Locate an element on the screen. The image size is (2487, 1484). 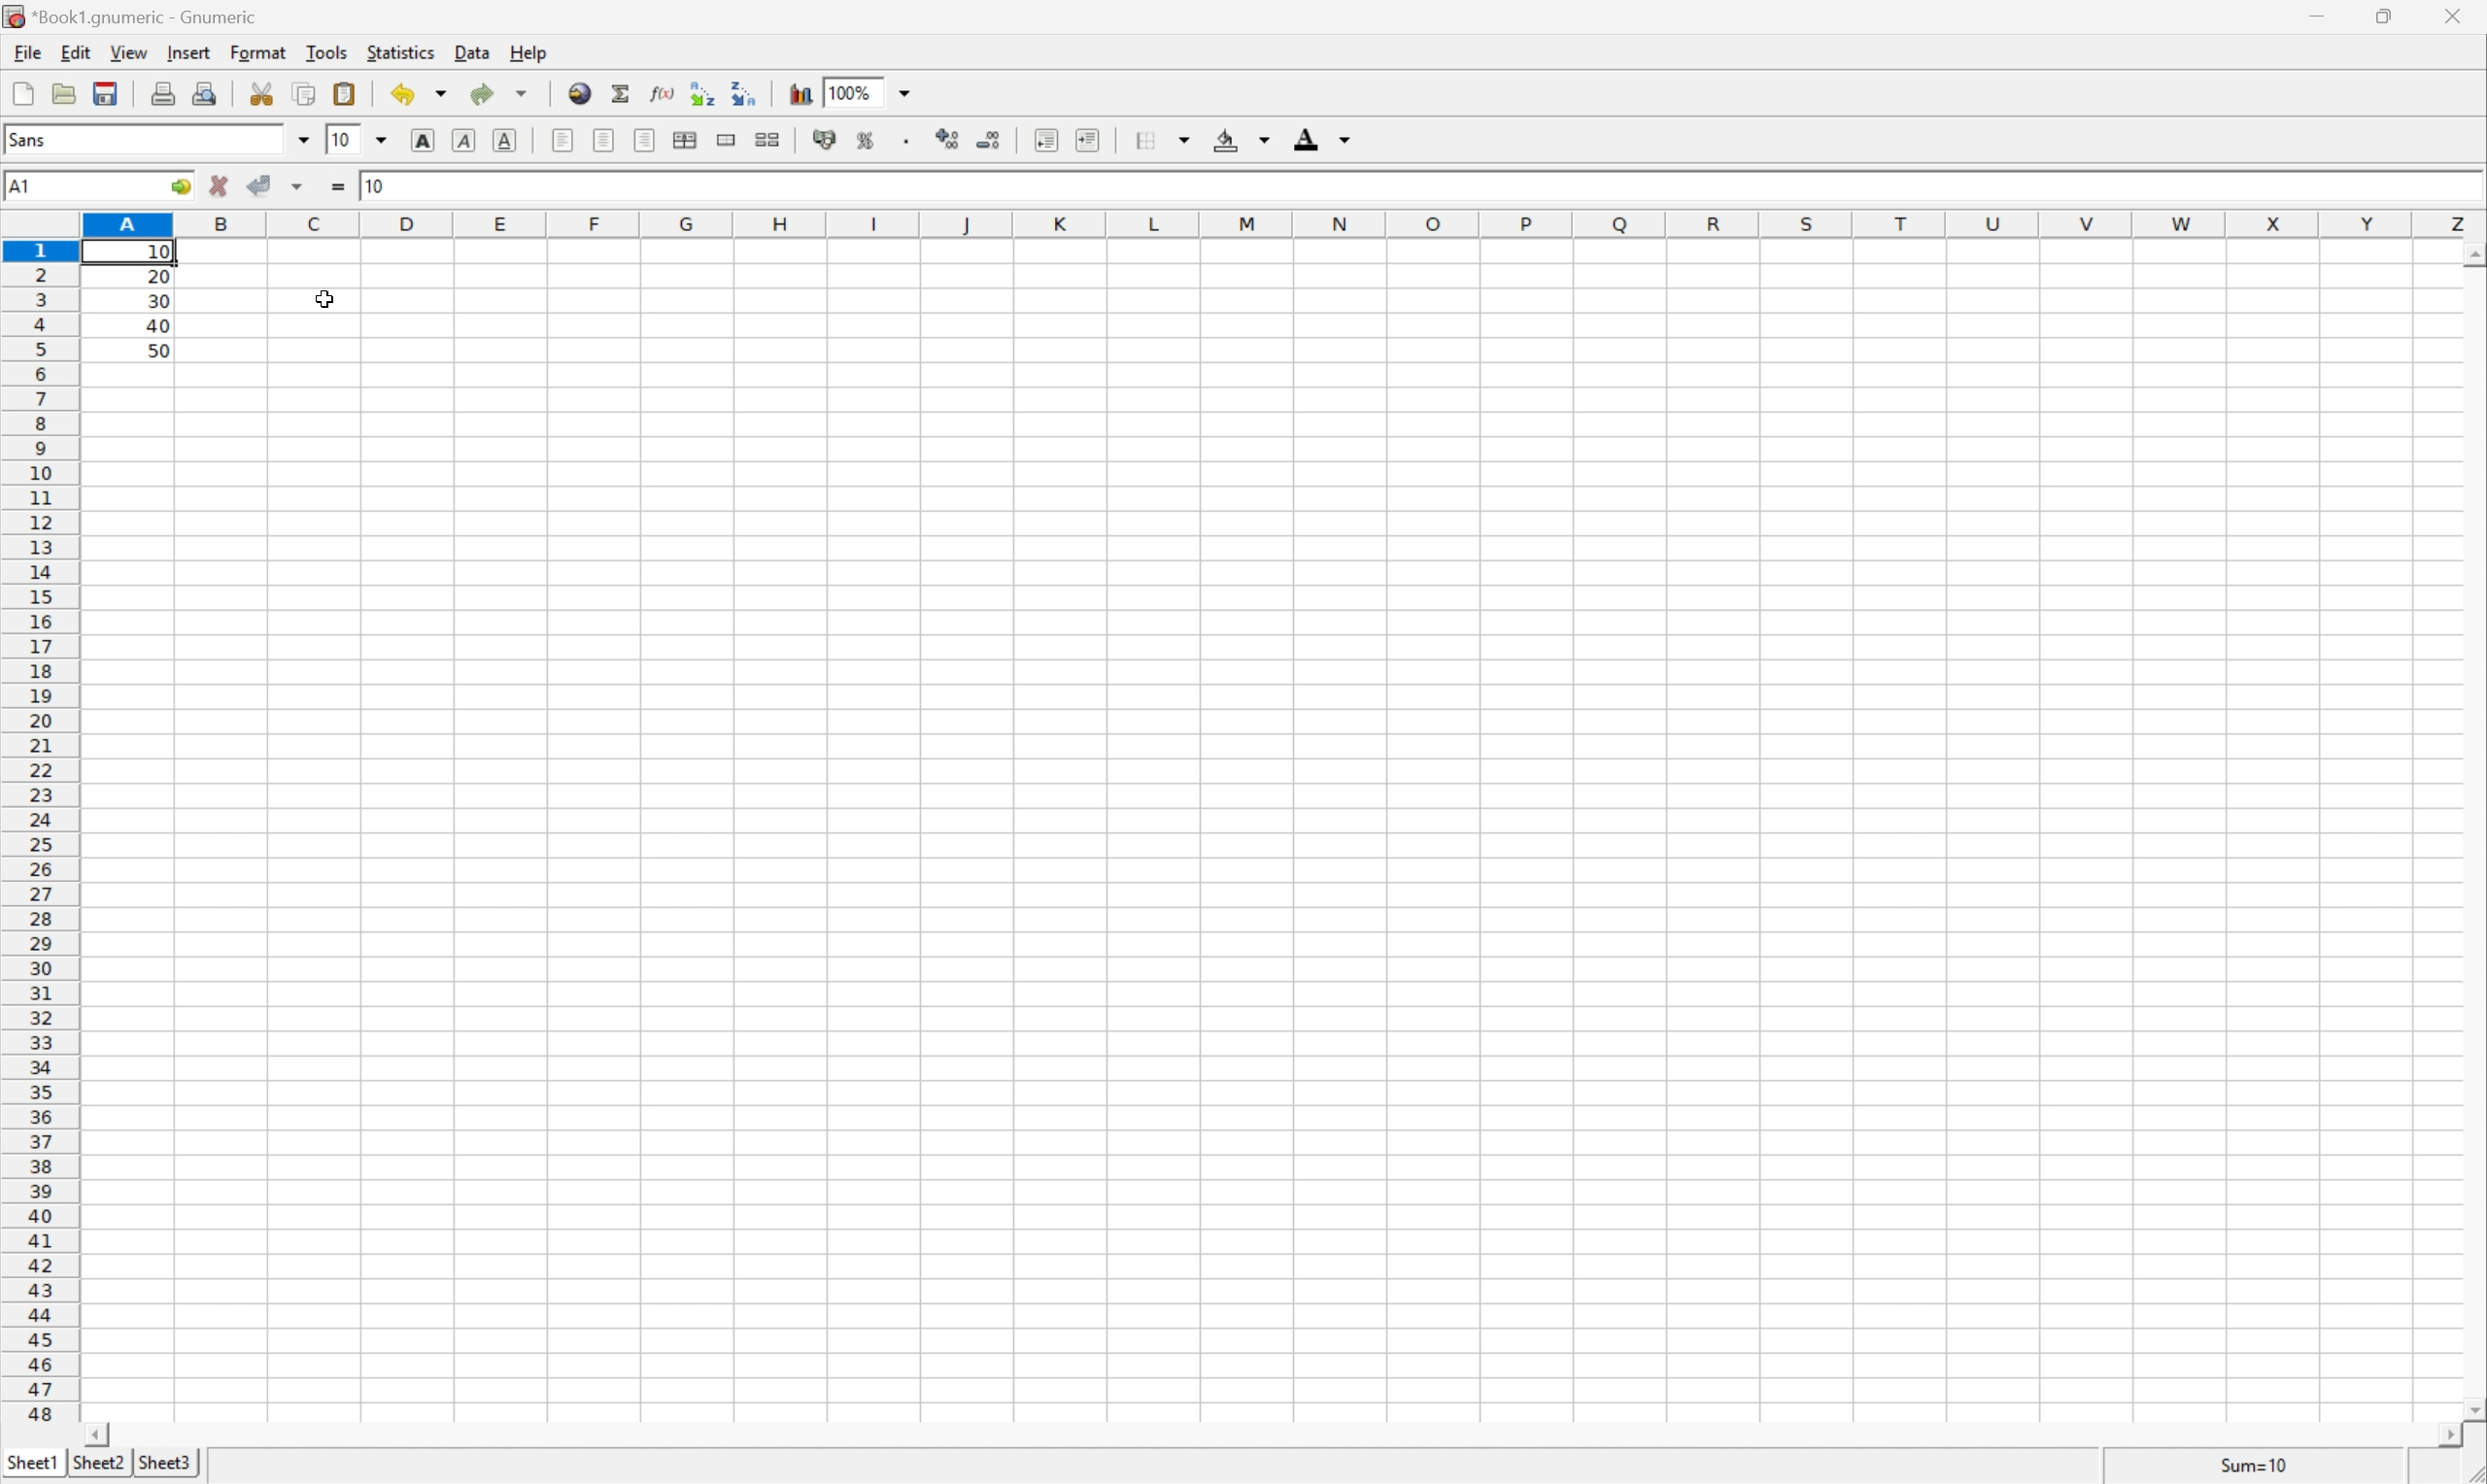
redo is located at coordinates (482, 95).